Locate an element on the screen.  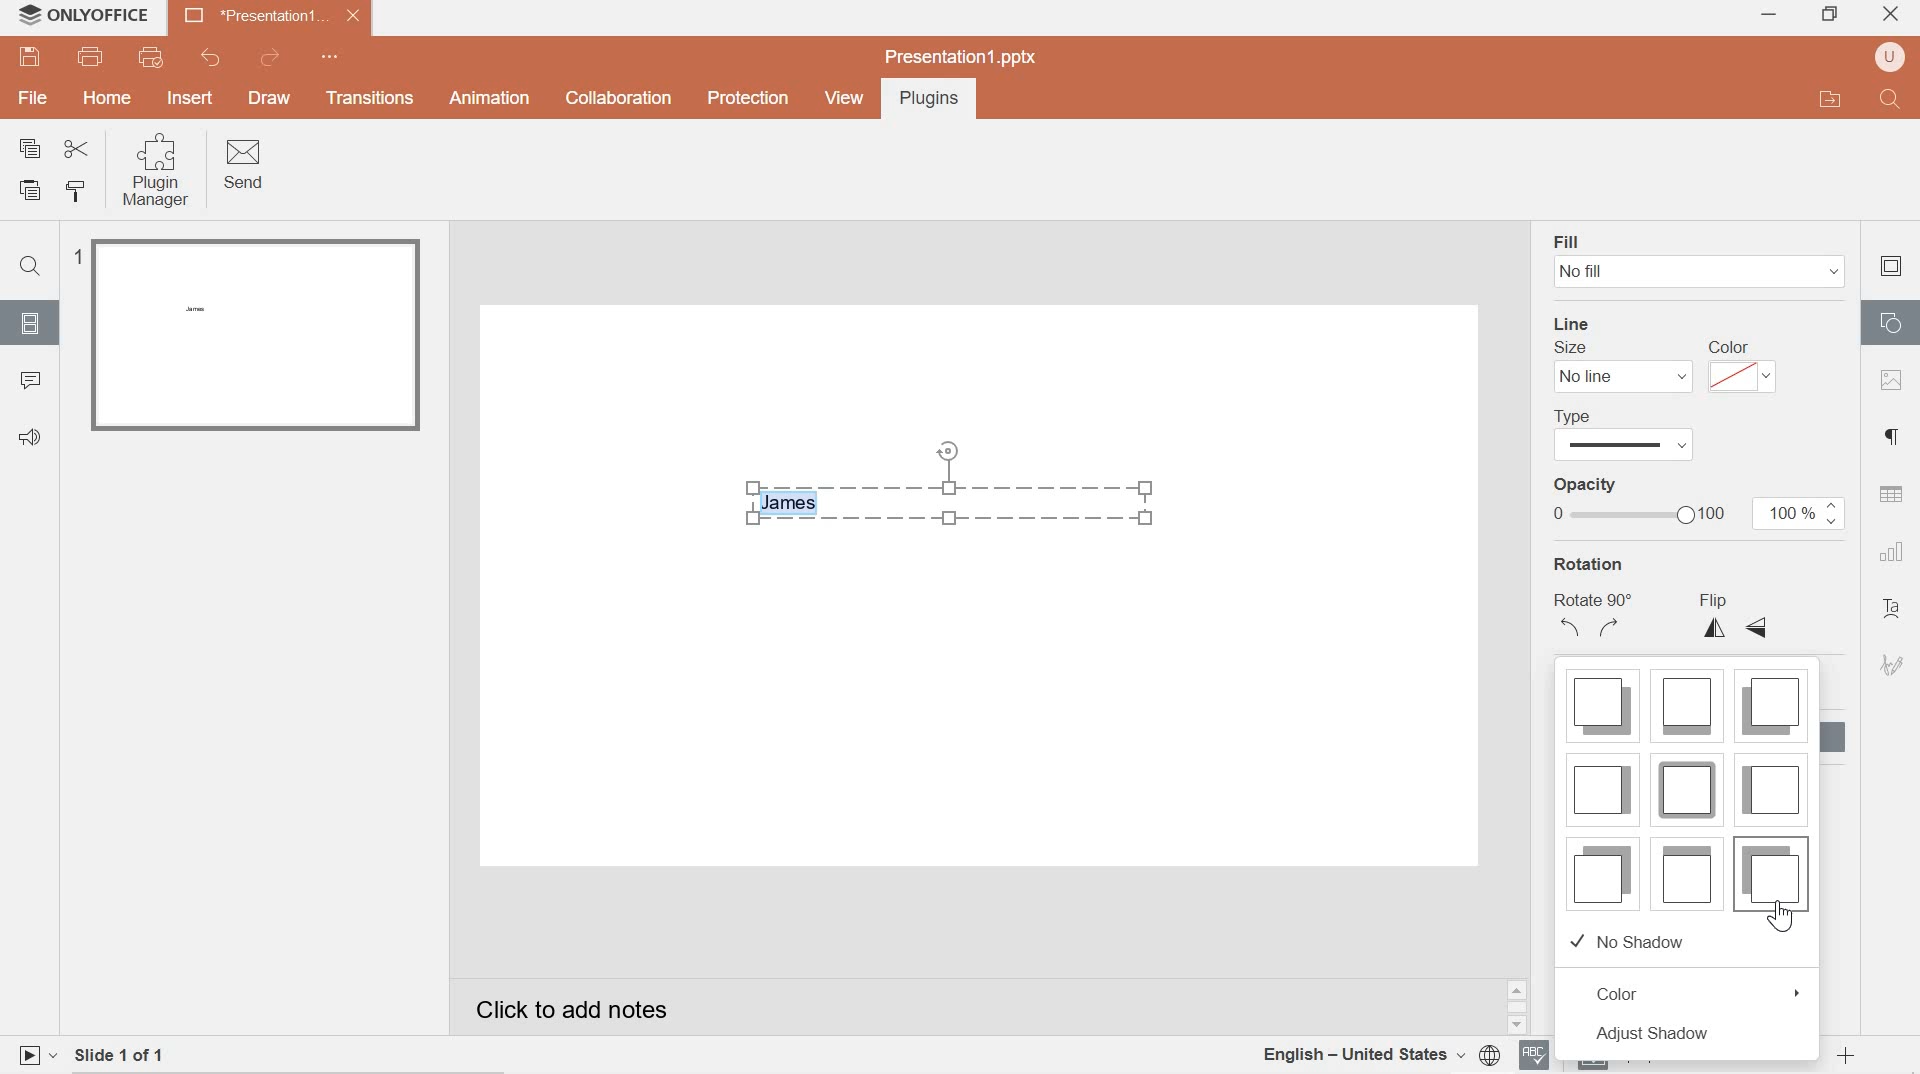
Rotate 90 degrees is located at coordinates (1594, 621).